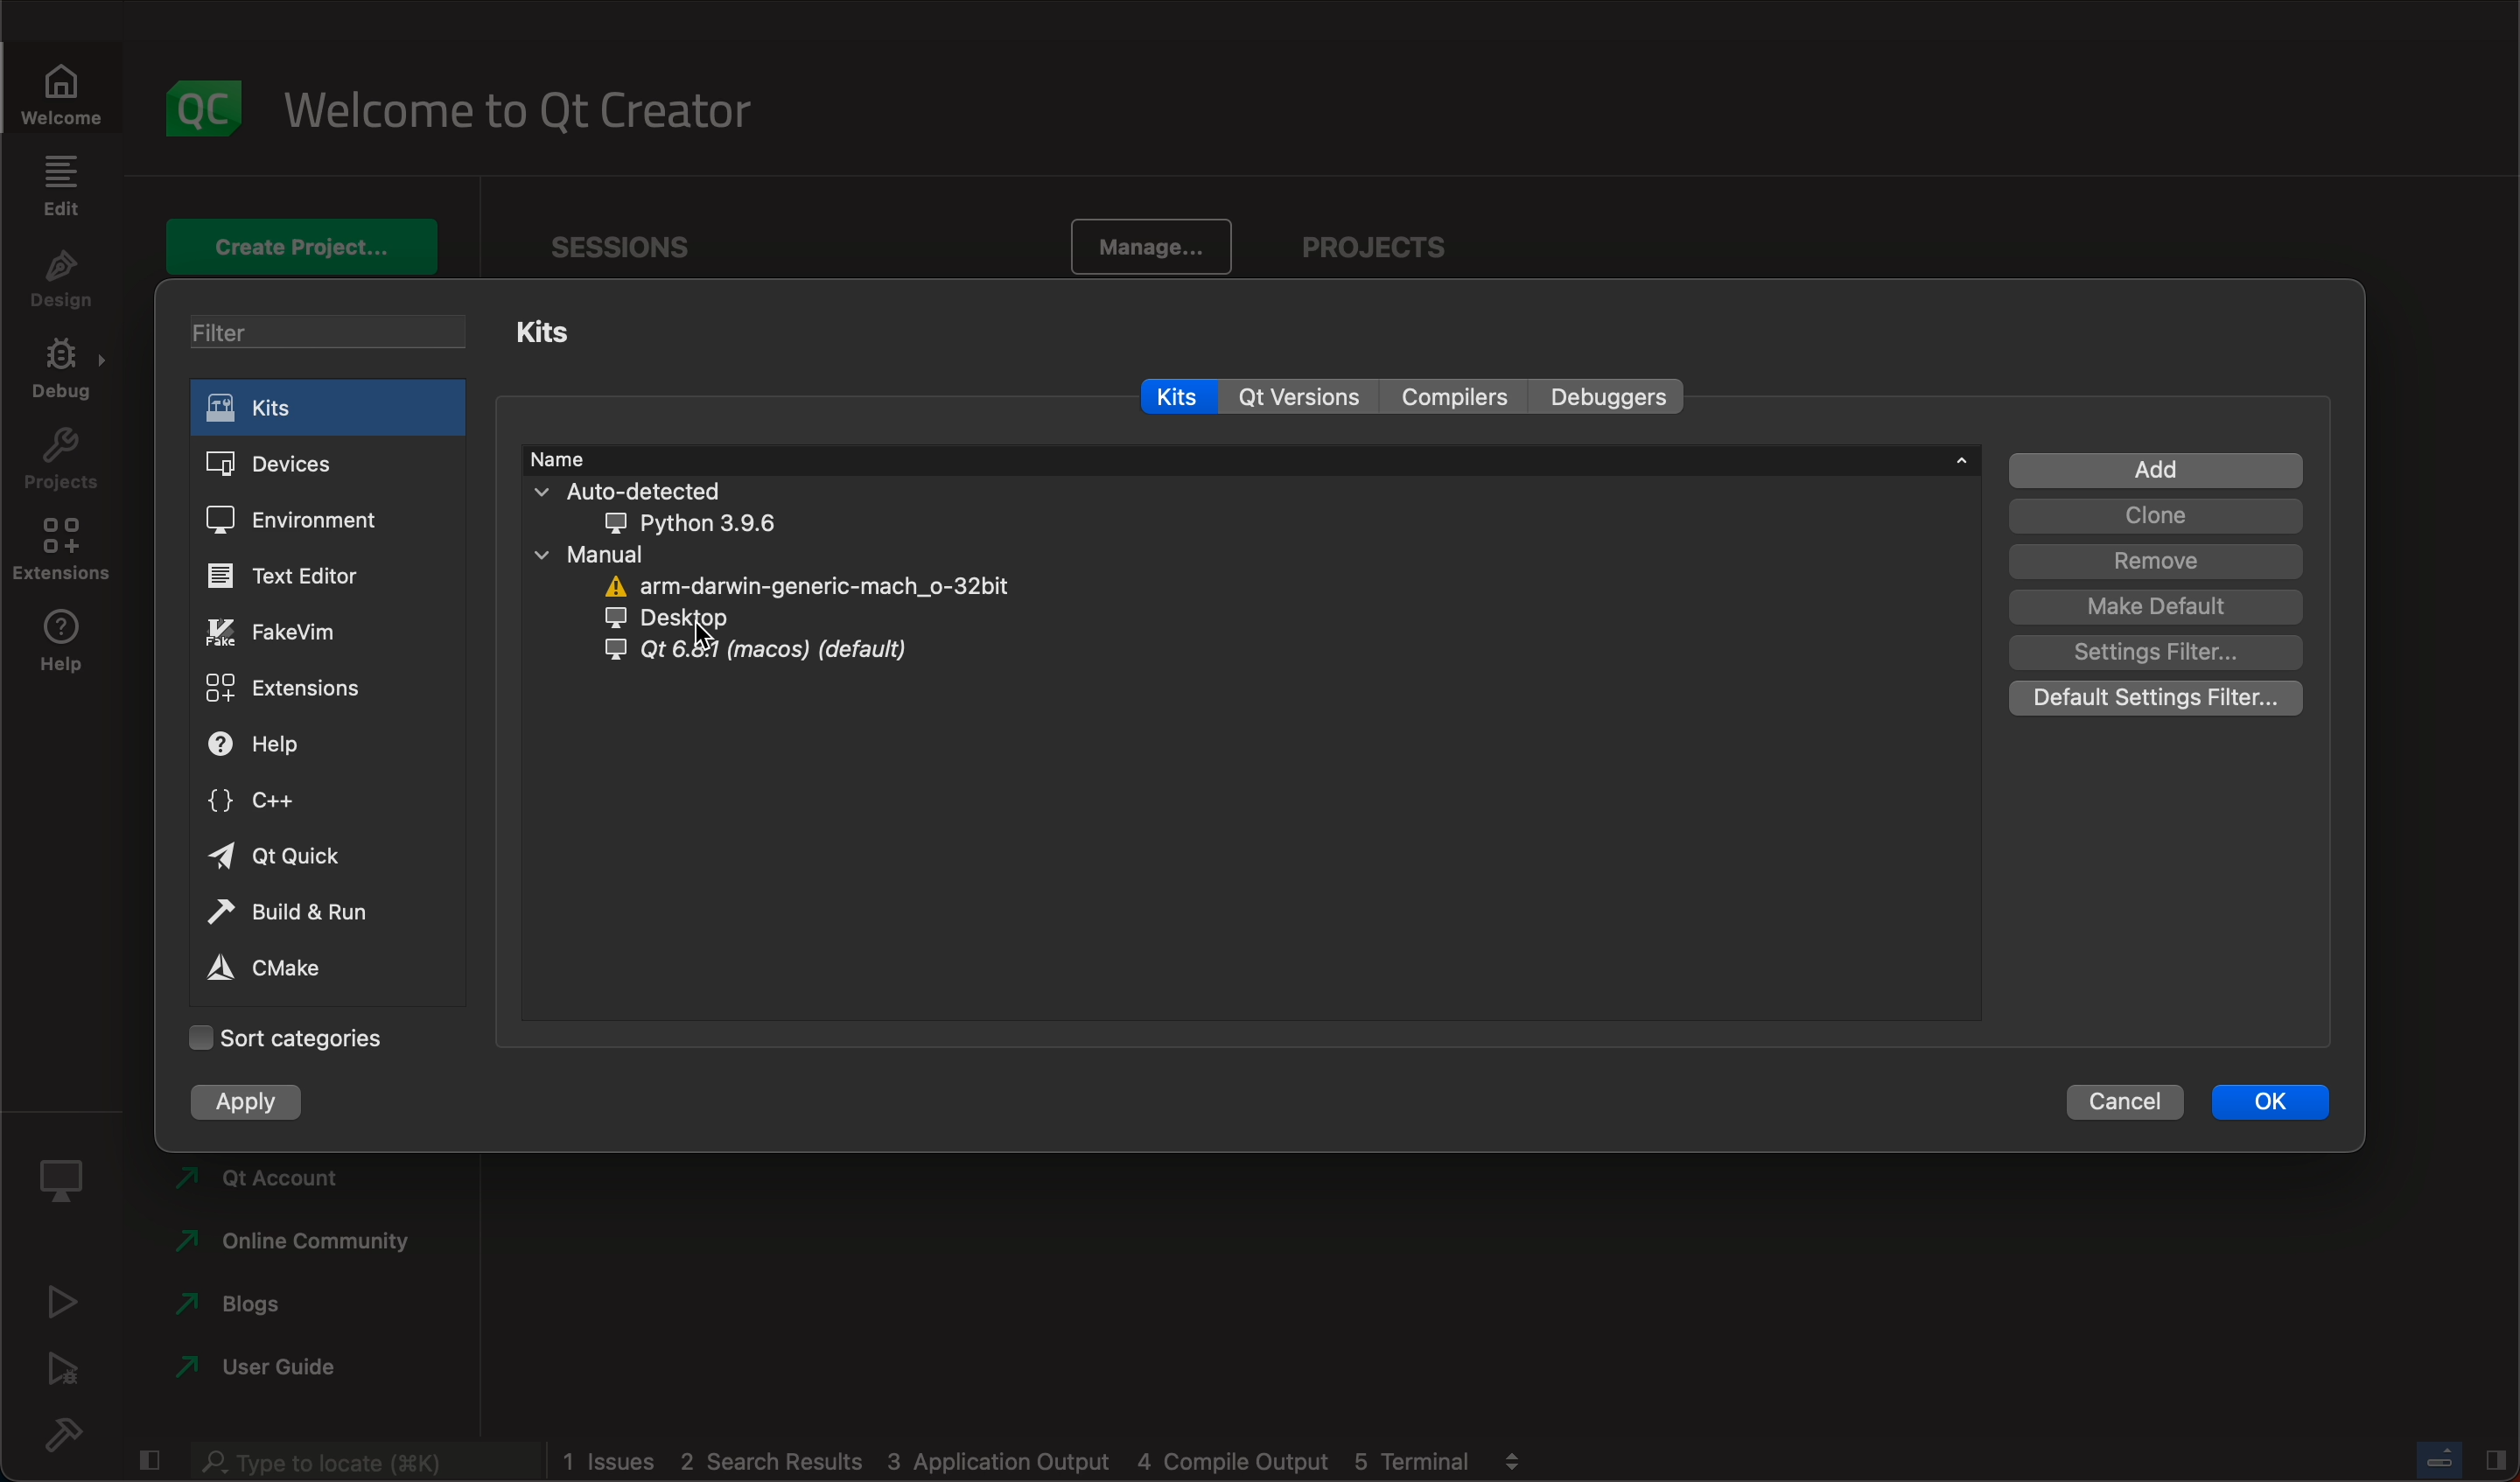 This screenshot has width=2520, height=1482. Describe the element at coordinates (252, 1105) in the screenshot. I see `apply` at that location.